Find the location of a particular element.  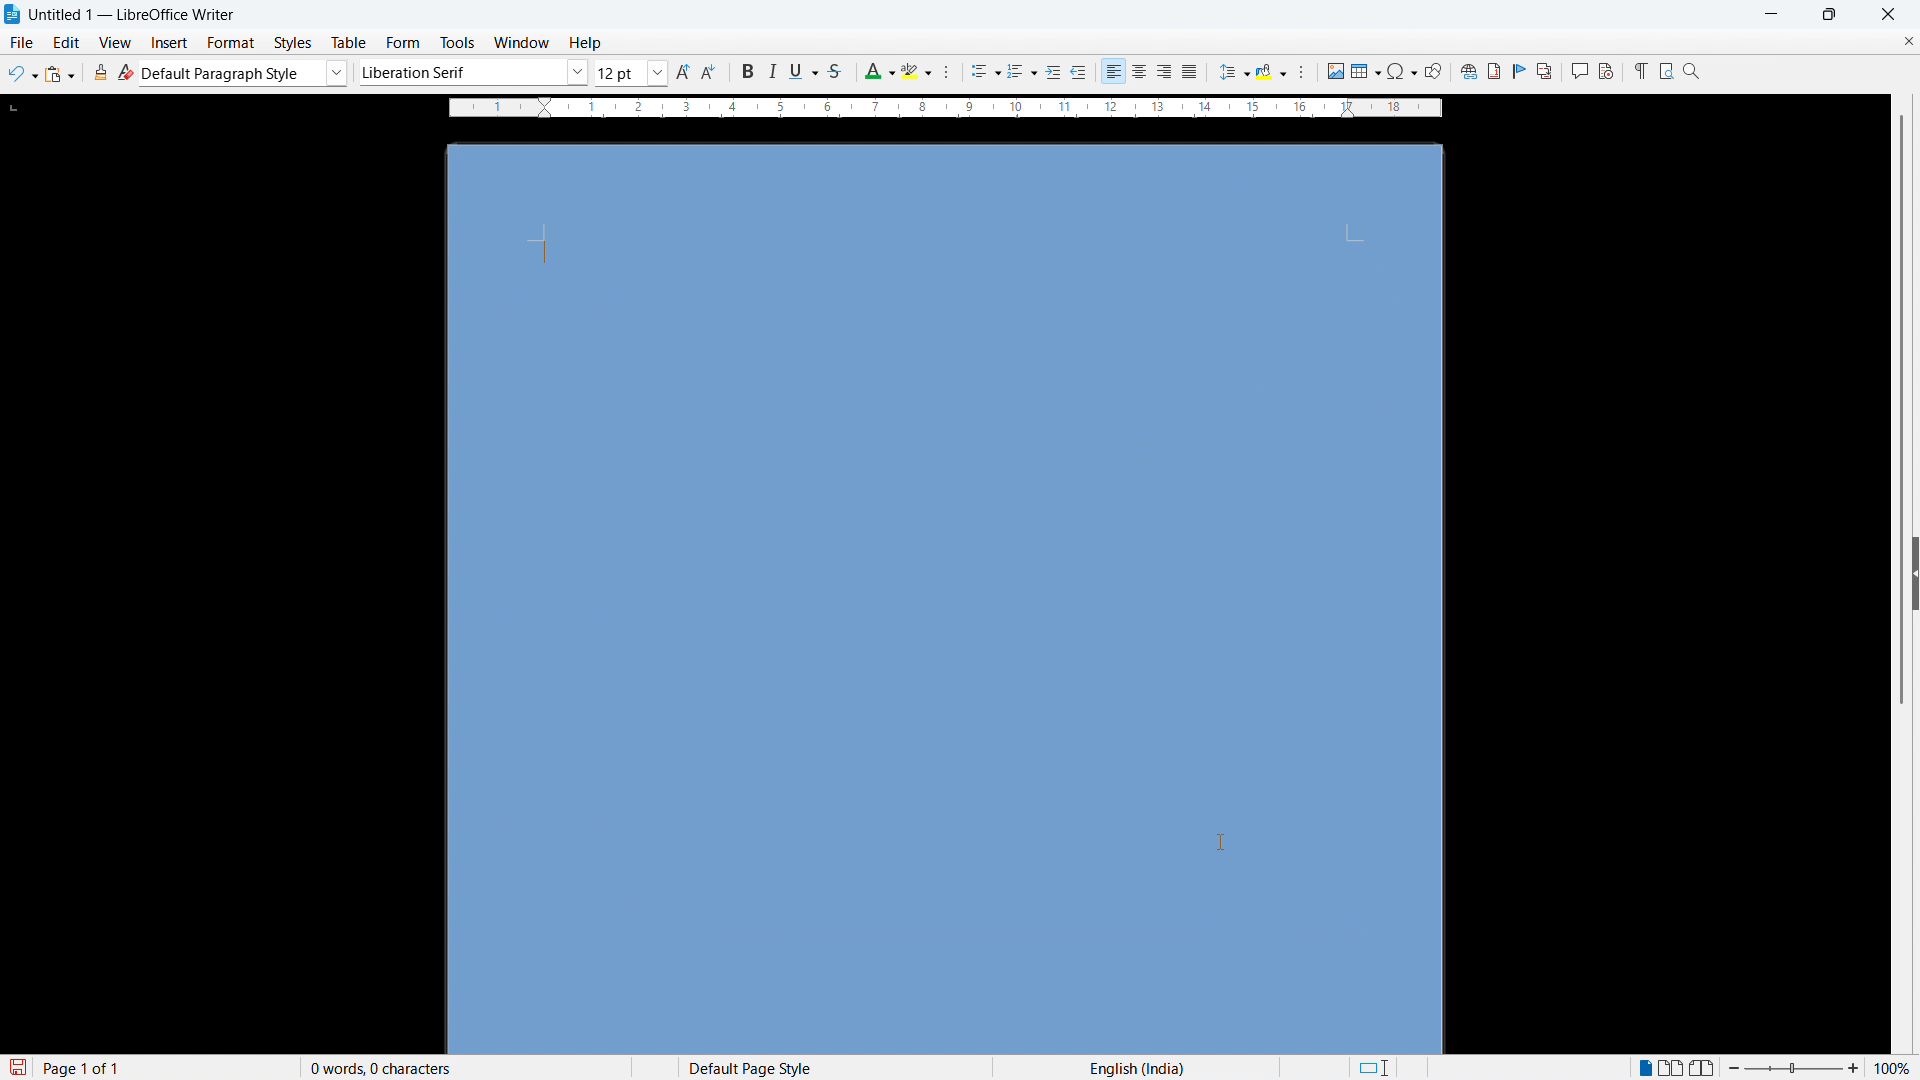

Language  is located at coordinates (1137, 1067).